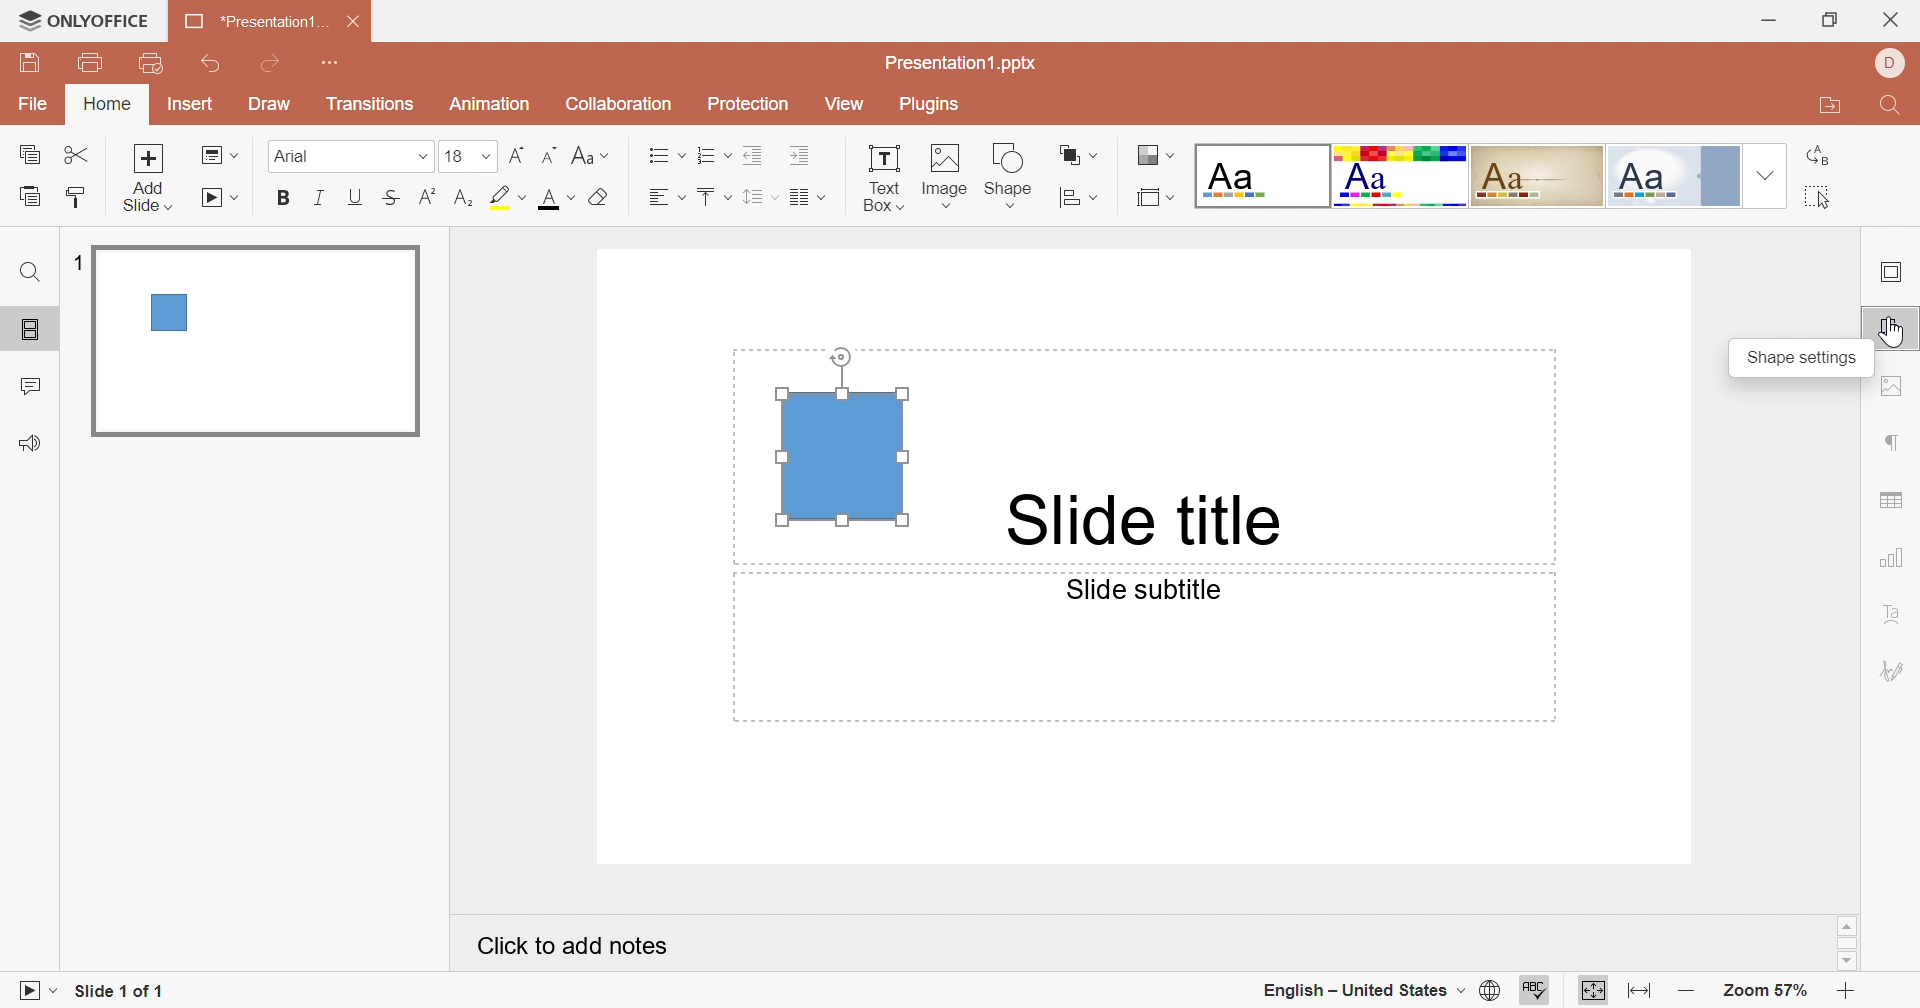 The width and height of the screenshot is (1920, 1008). Describe the element at coordinates (467, 156) in the screenshot. I see `13` at that location.